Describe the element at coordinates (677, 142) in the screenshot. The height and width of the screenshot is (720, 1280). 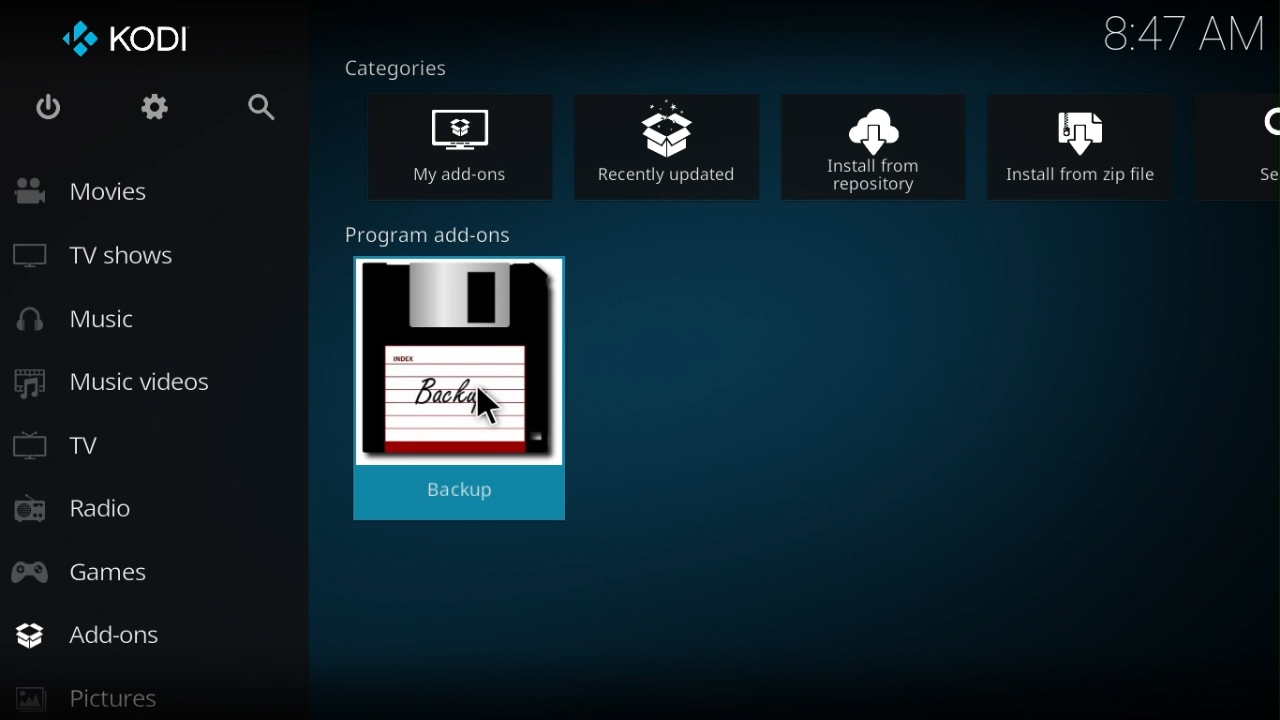
I see `Recently updated` at that location.